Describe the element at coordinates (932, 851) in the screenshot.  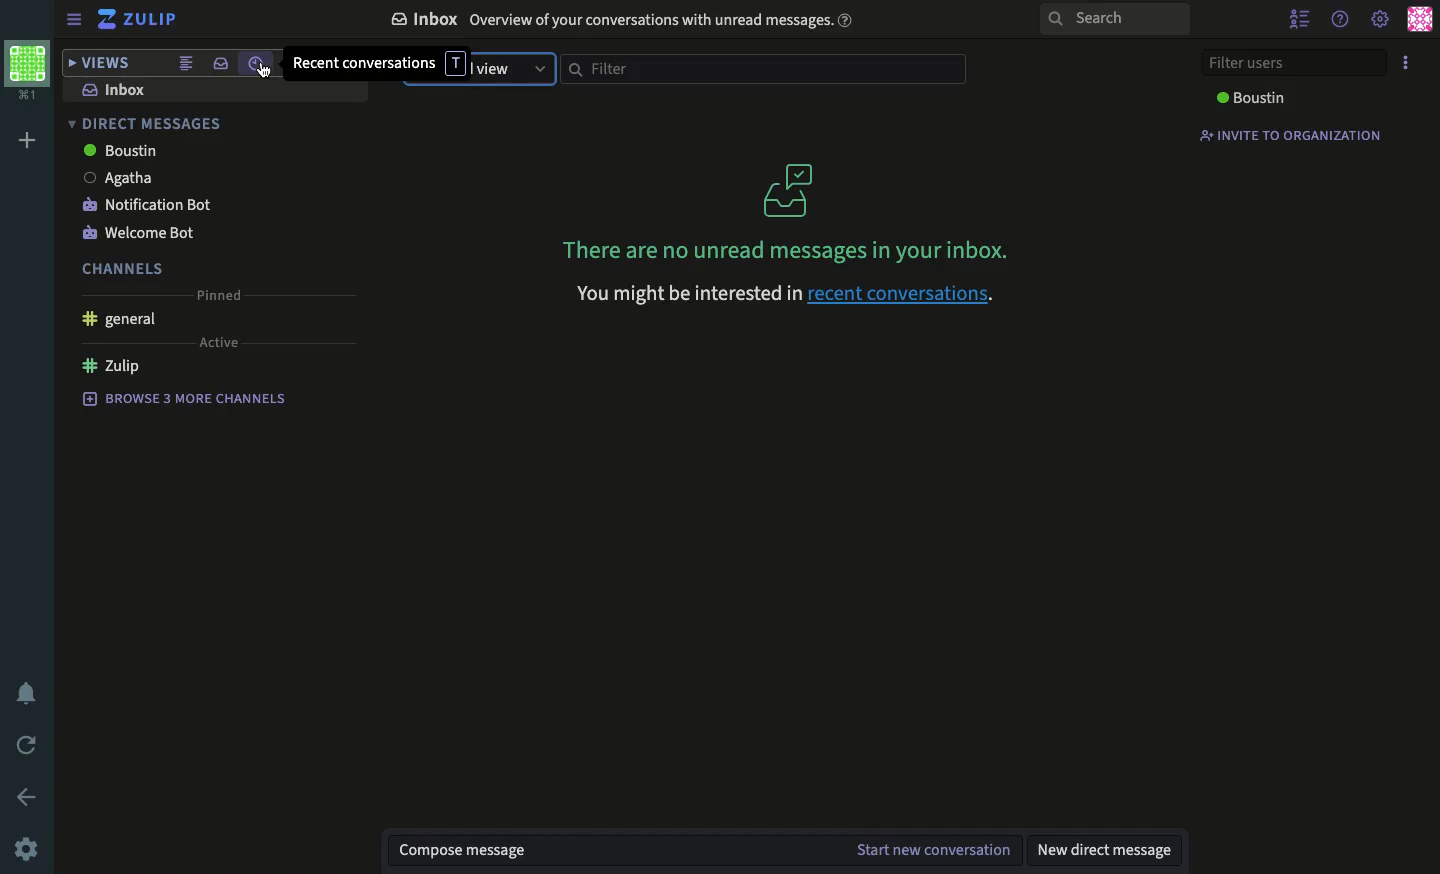
I see `start new conversation` at that location.